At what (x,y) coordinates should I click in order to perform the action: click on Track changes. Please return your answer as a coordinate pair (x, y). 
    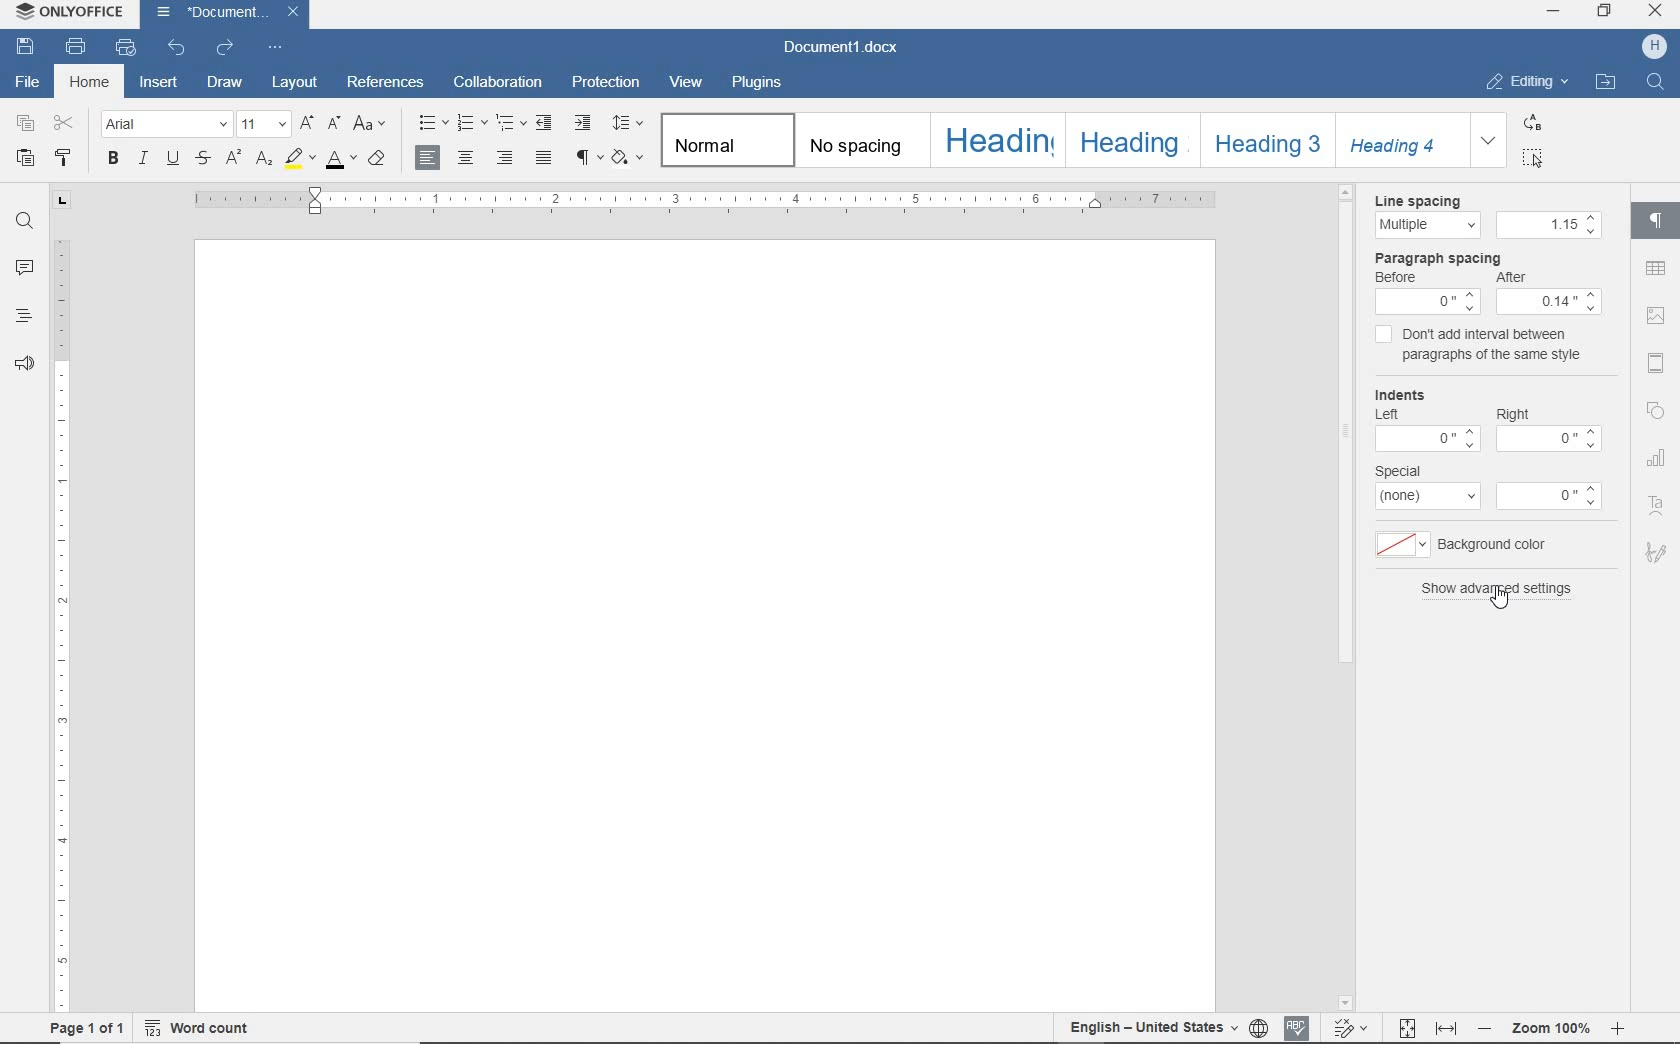
    Looking at the image, I should click on (1352, 1030).